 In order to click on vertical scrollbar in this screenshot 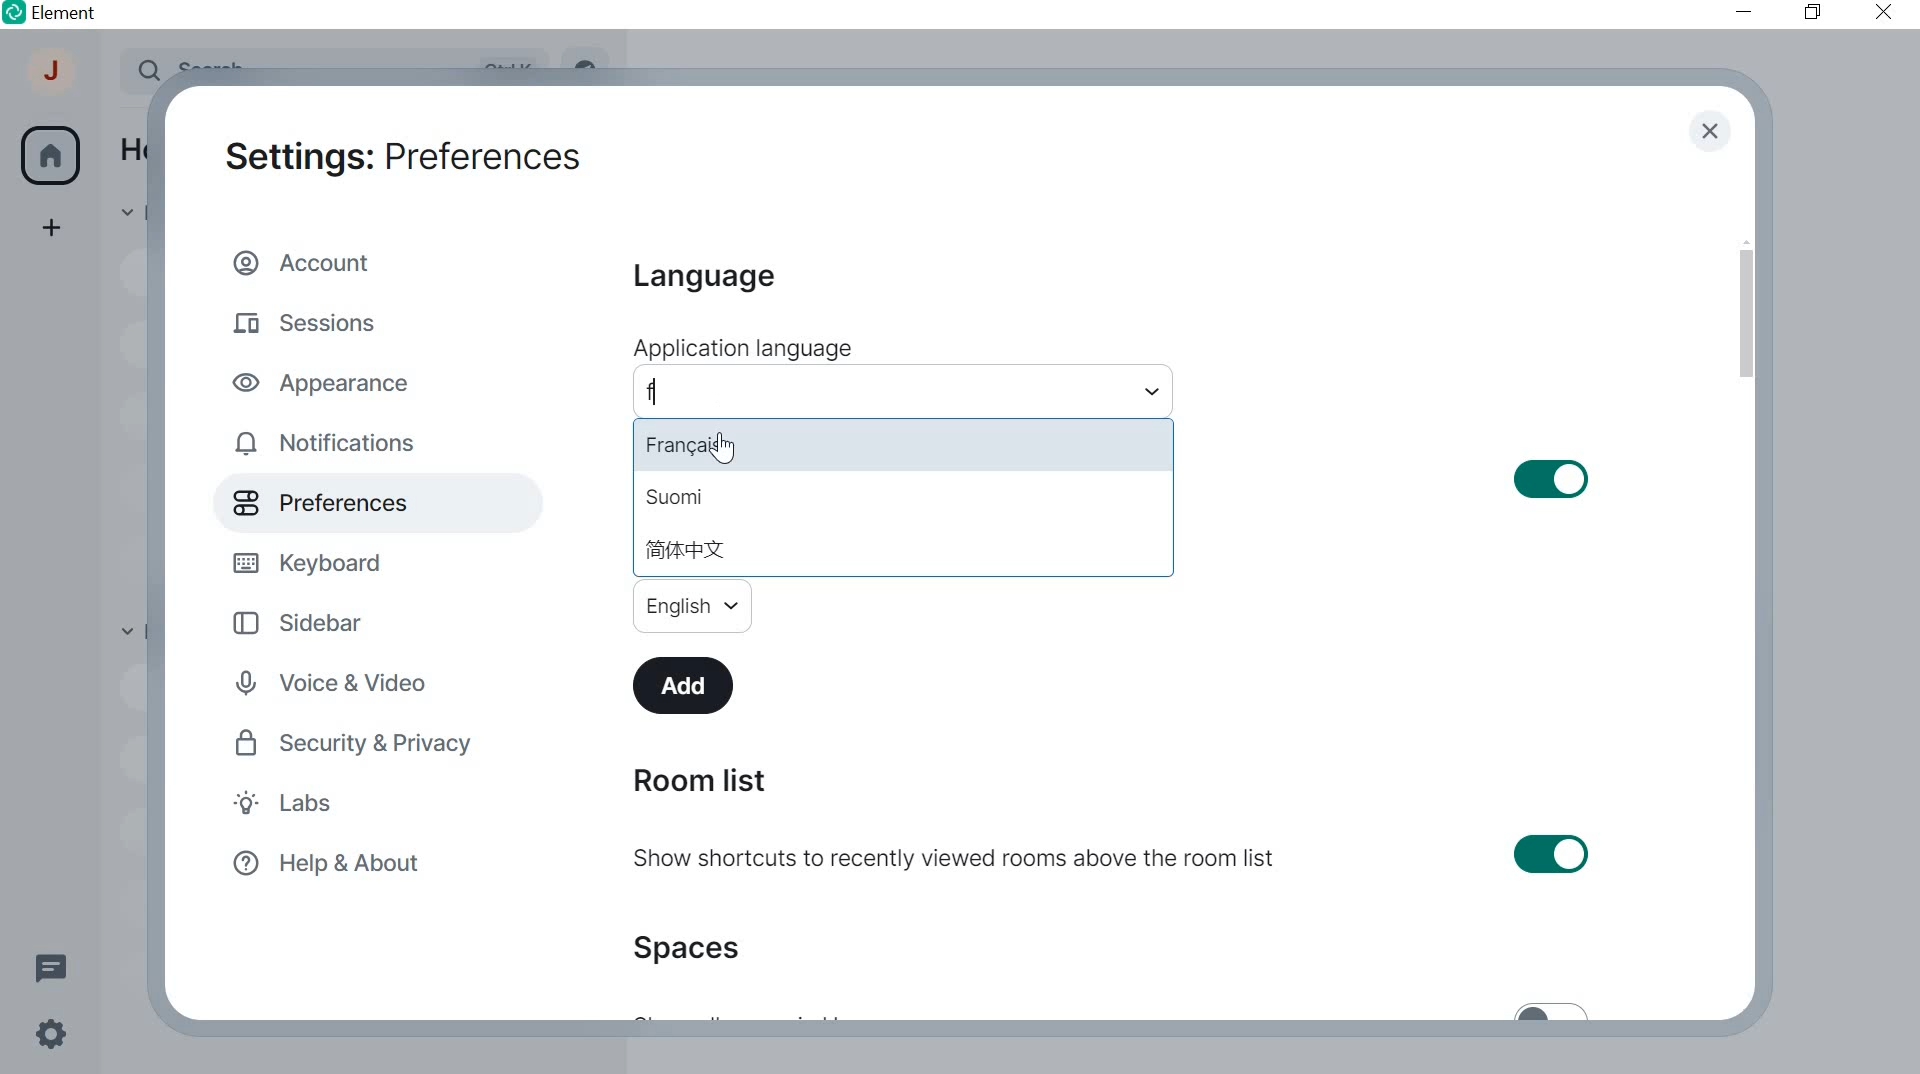, I will do `click(1745, 314)`.